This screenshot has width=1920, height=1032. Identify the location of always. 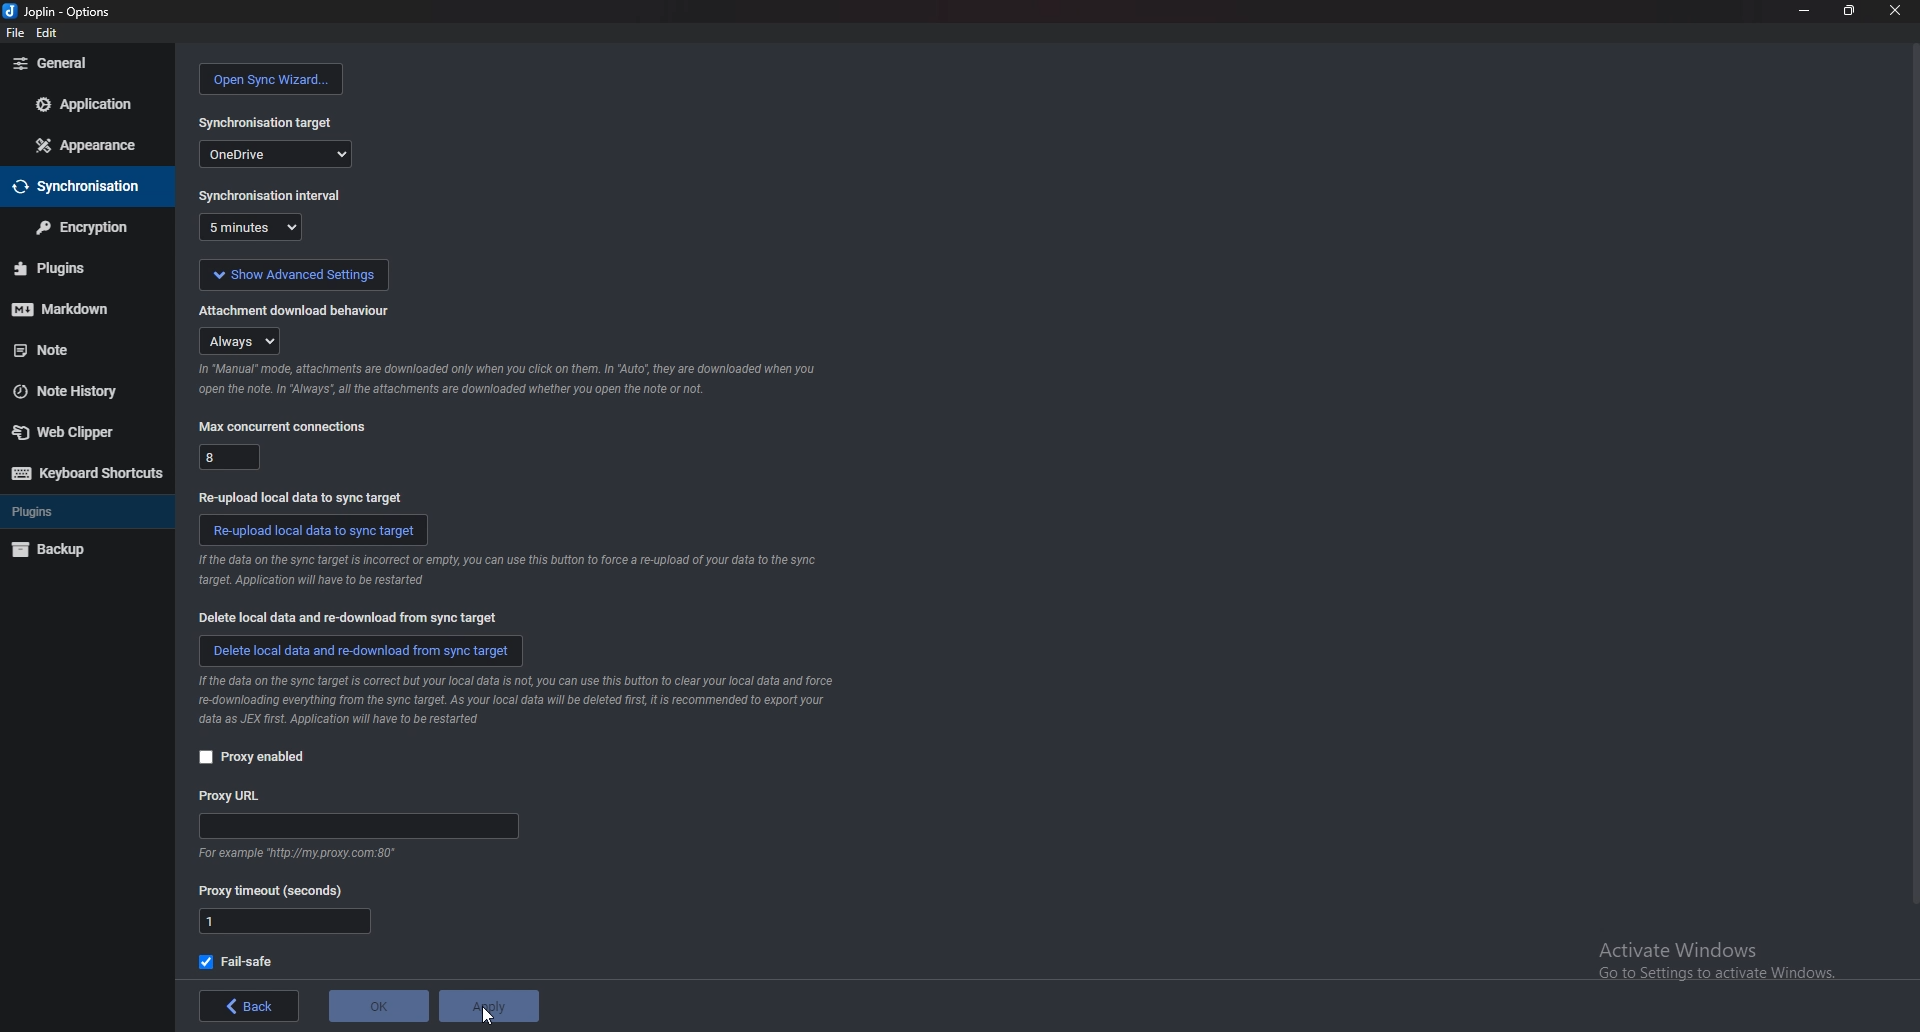
(238, 340).